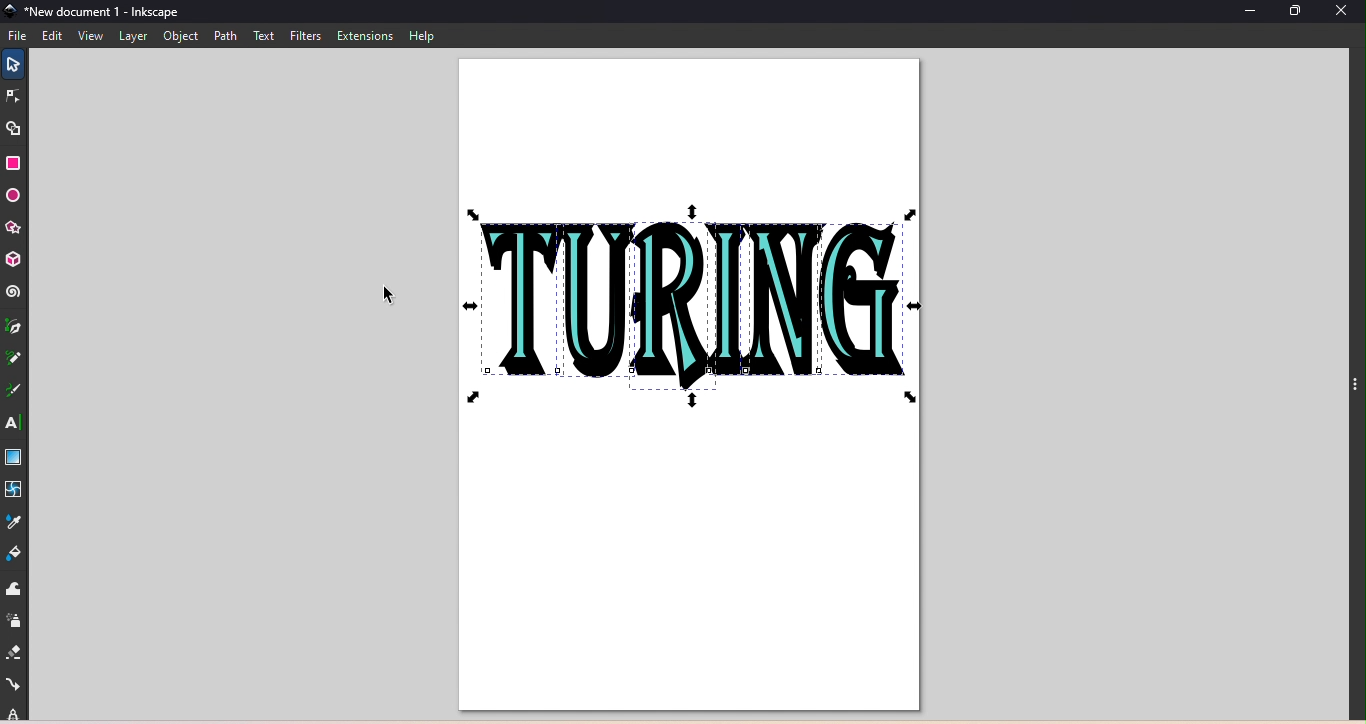  I want to click on Object, so click(181, 37).